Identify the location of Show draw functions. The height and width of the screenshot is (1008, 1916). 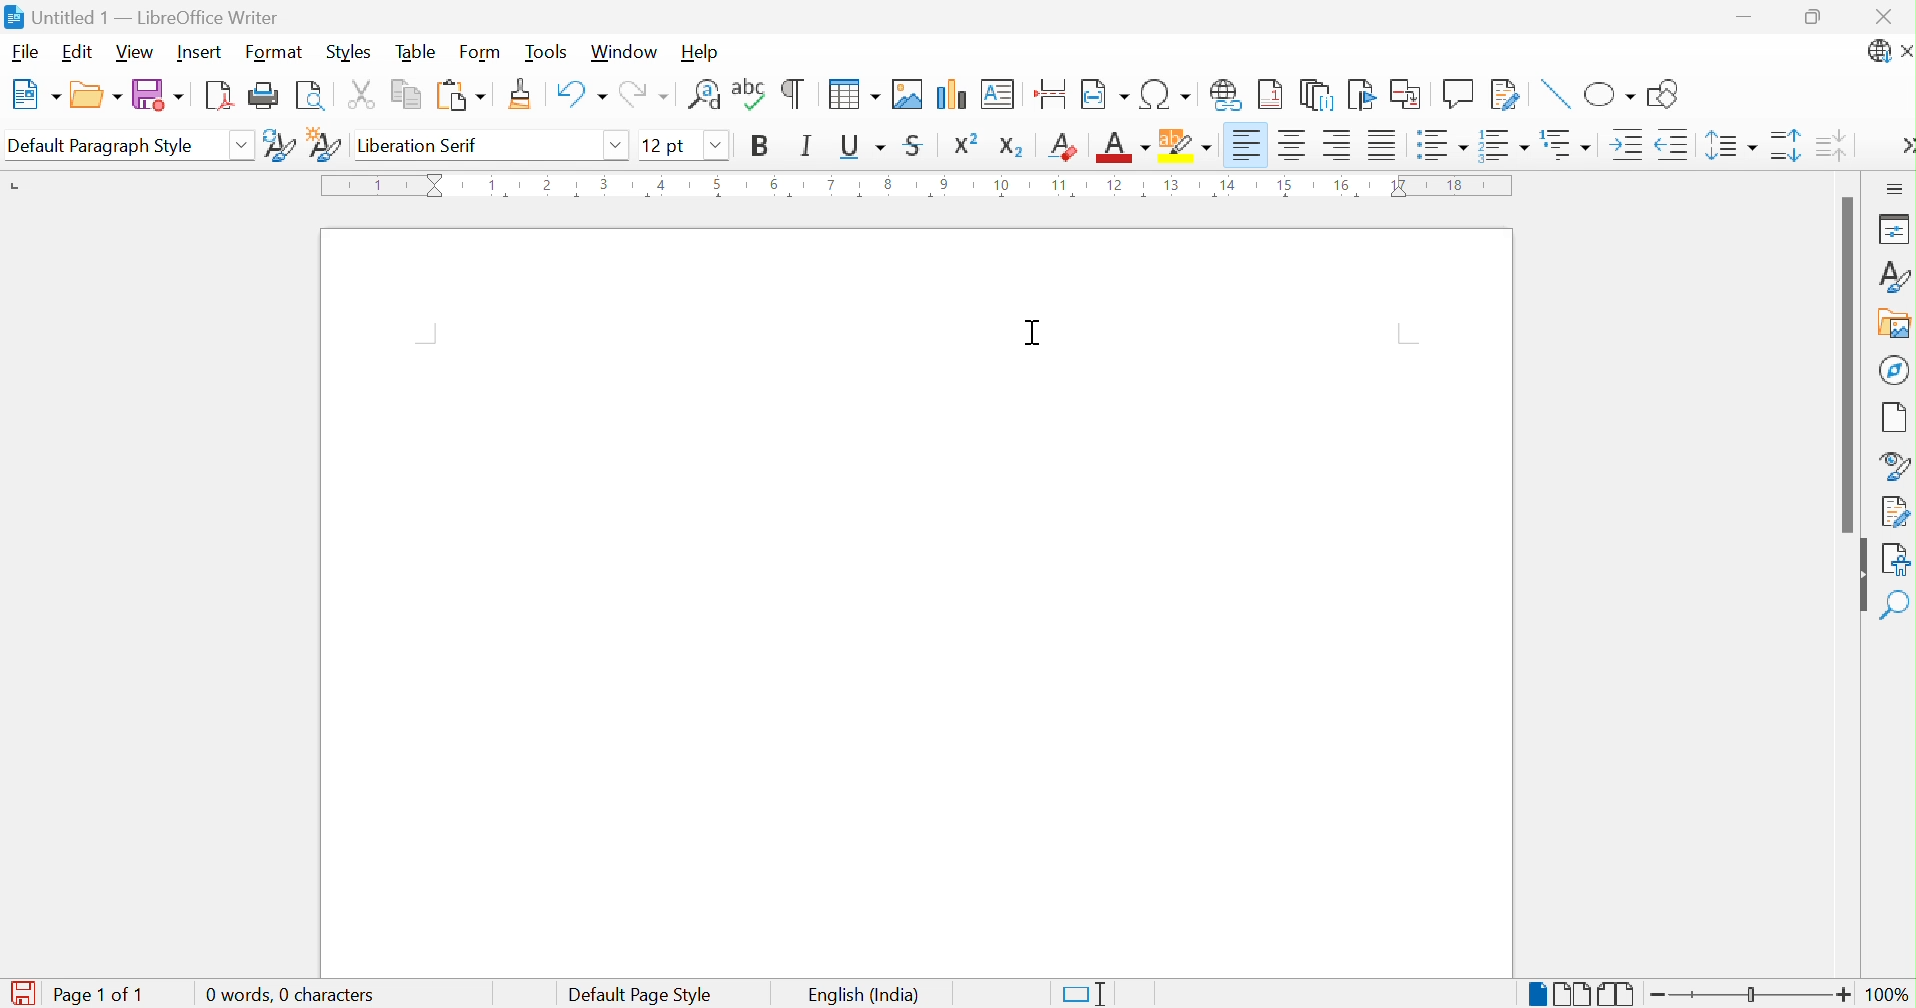
(1661, 95).